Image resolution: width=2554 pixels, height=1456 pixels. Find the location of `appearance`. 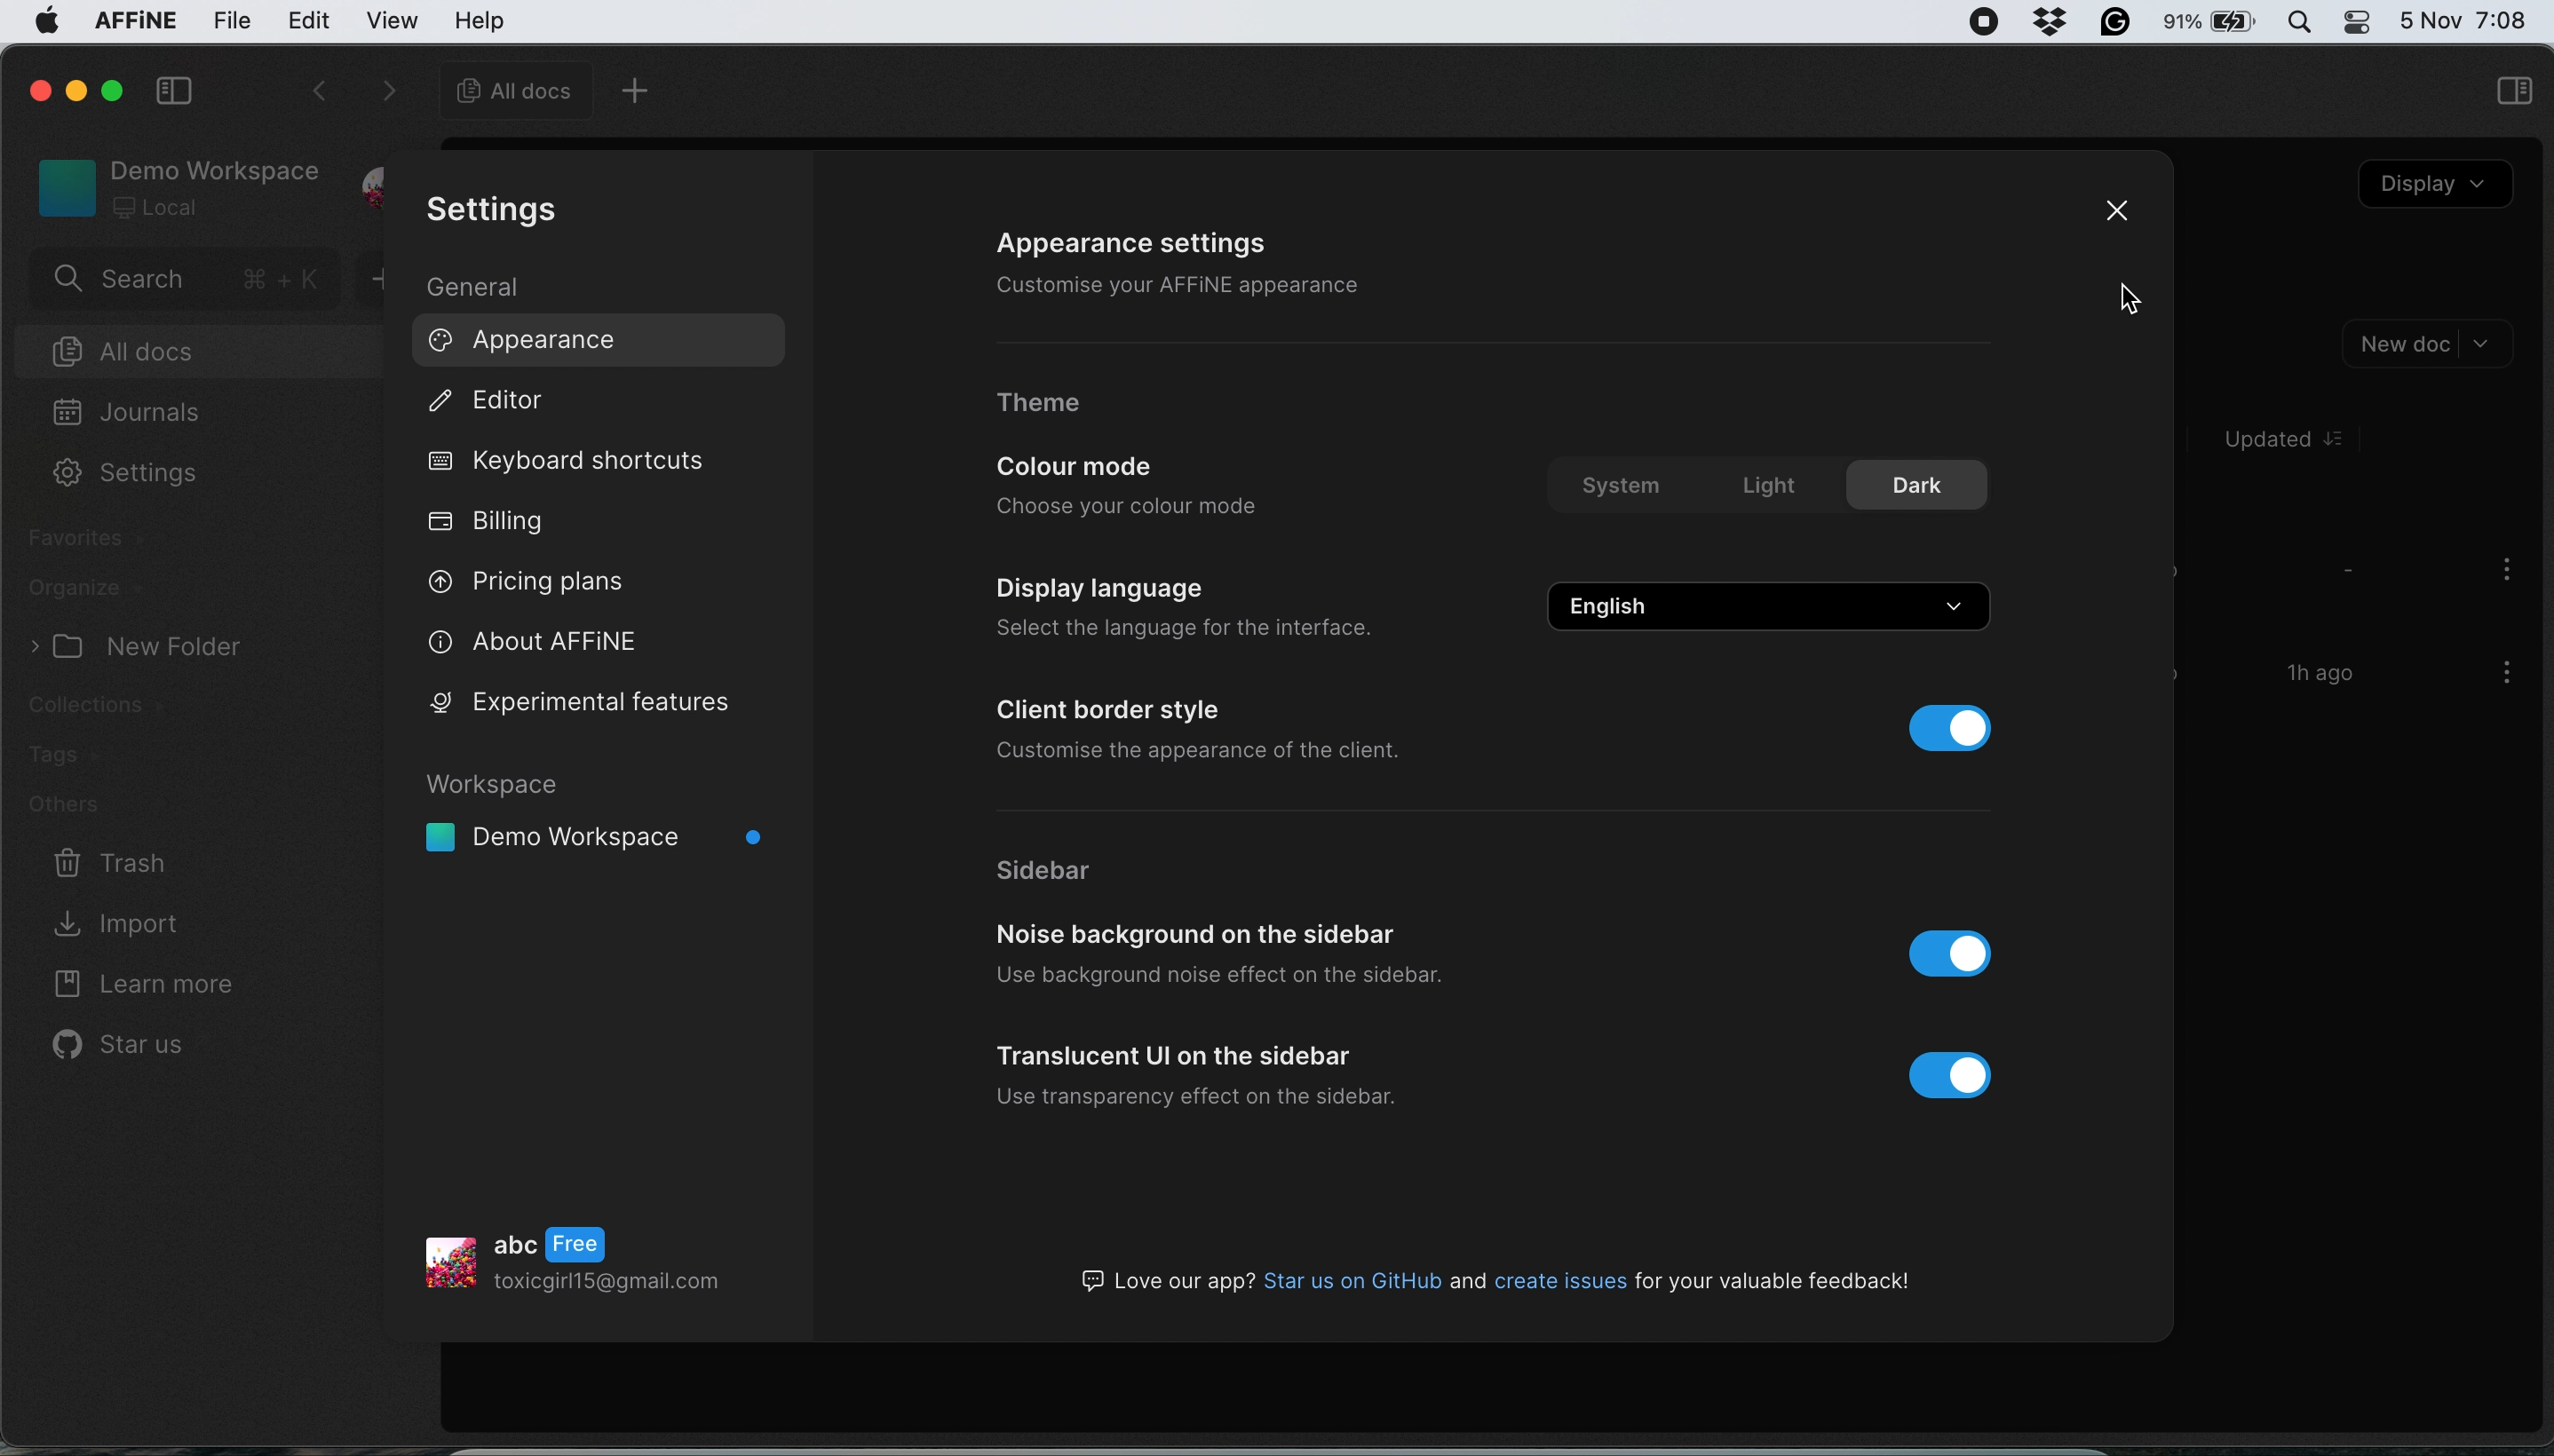

appearance is located at coordinates (527, 339).